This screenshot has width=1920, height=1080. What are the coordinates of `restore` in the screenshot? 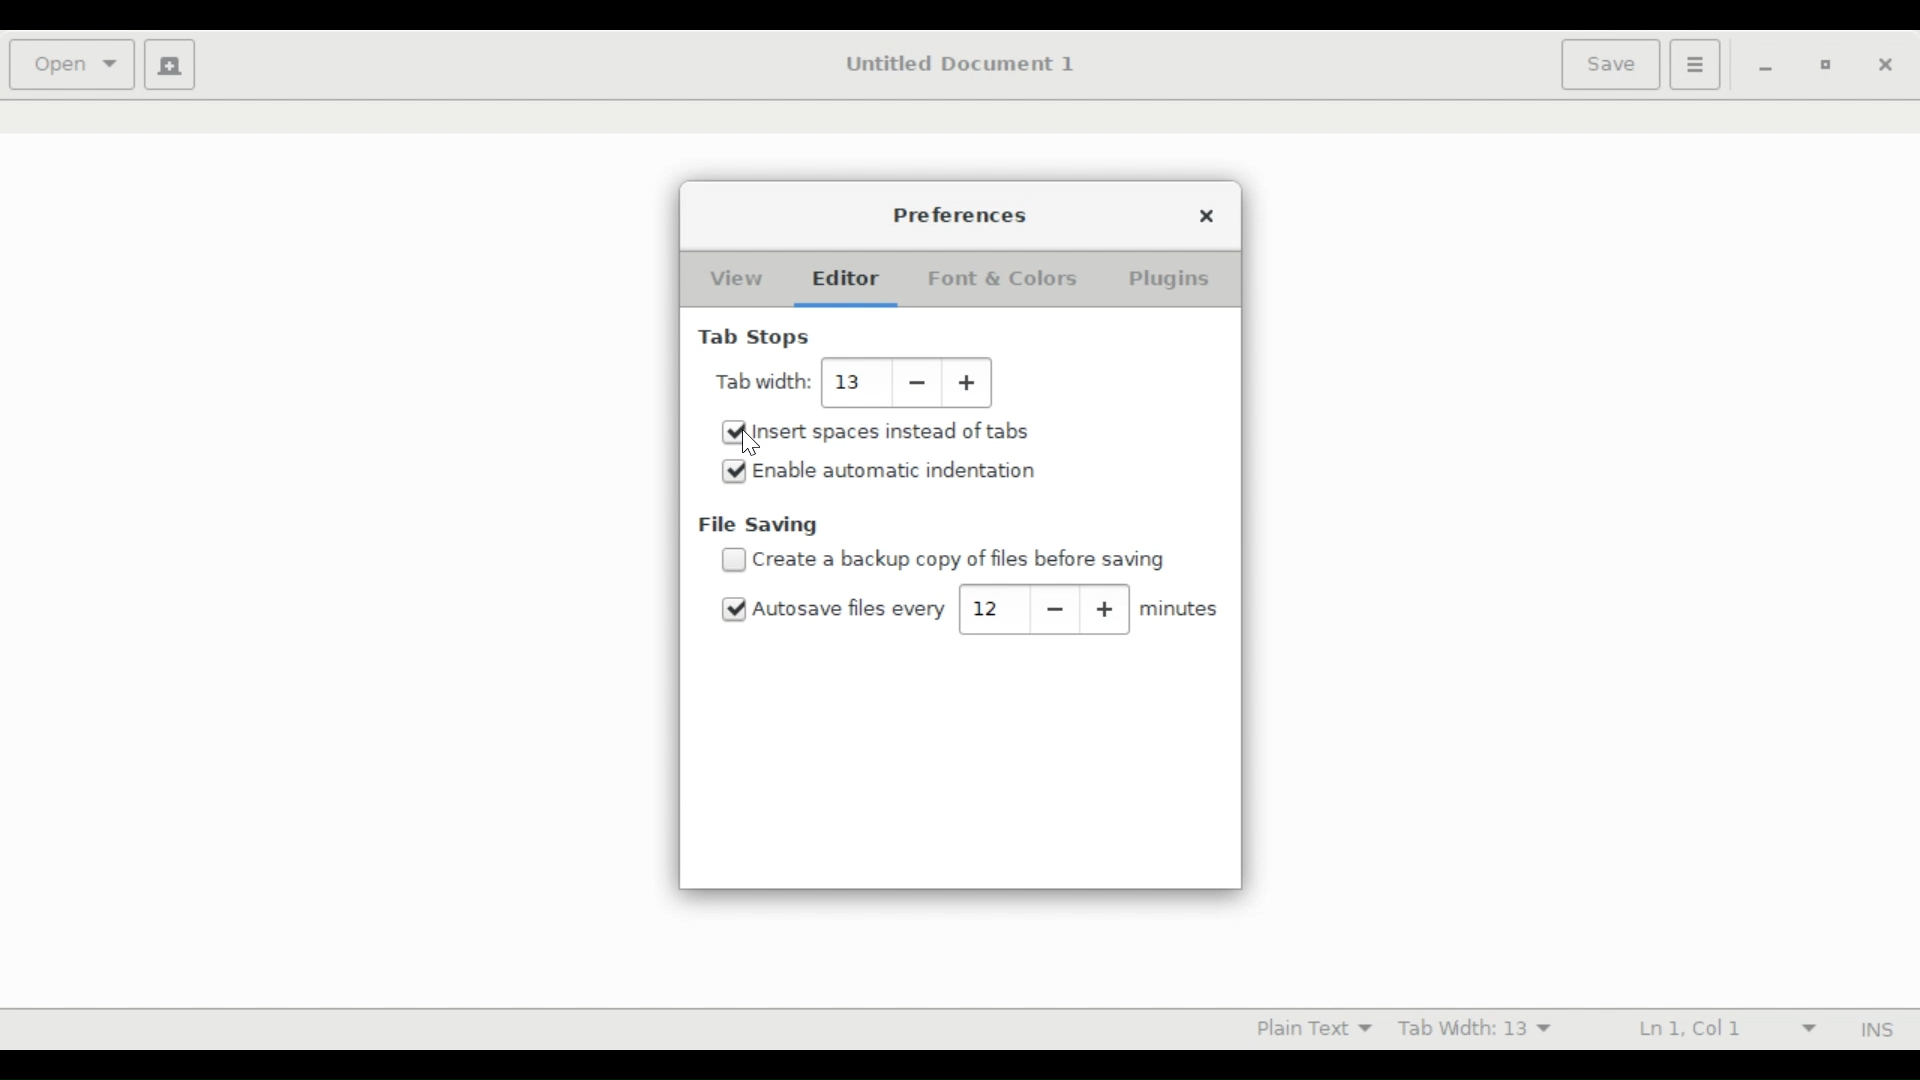 It's located at (1823, 64).